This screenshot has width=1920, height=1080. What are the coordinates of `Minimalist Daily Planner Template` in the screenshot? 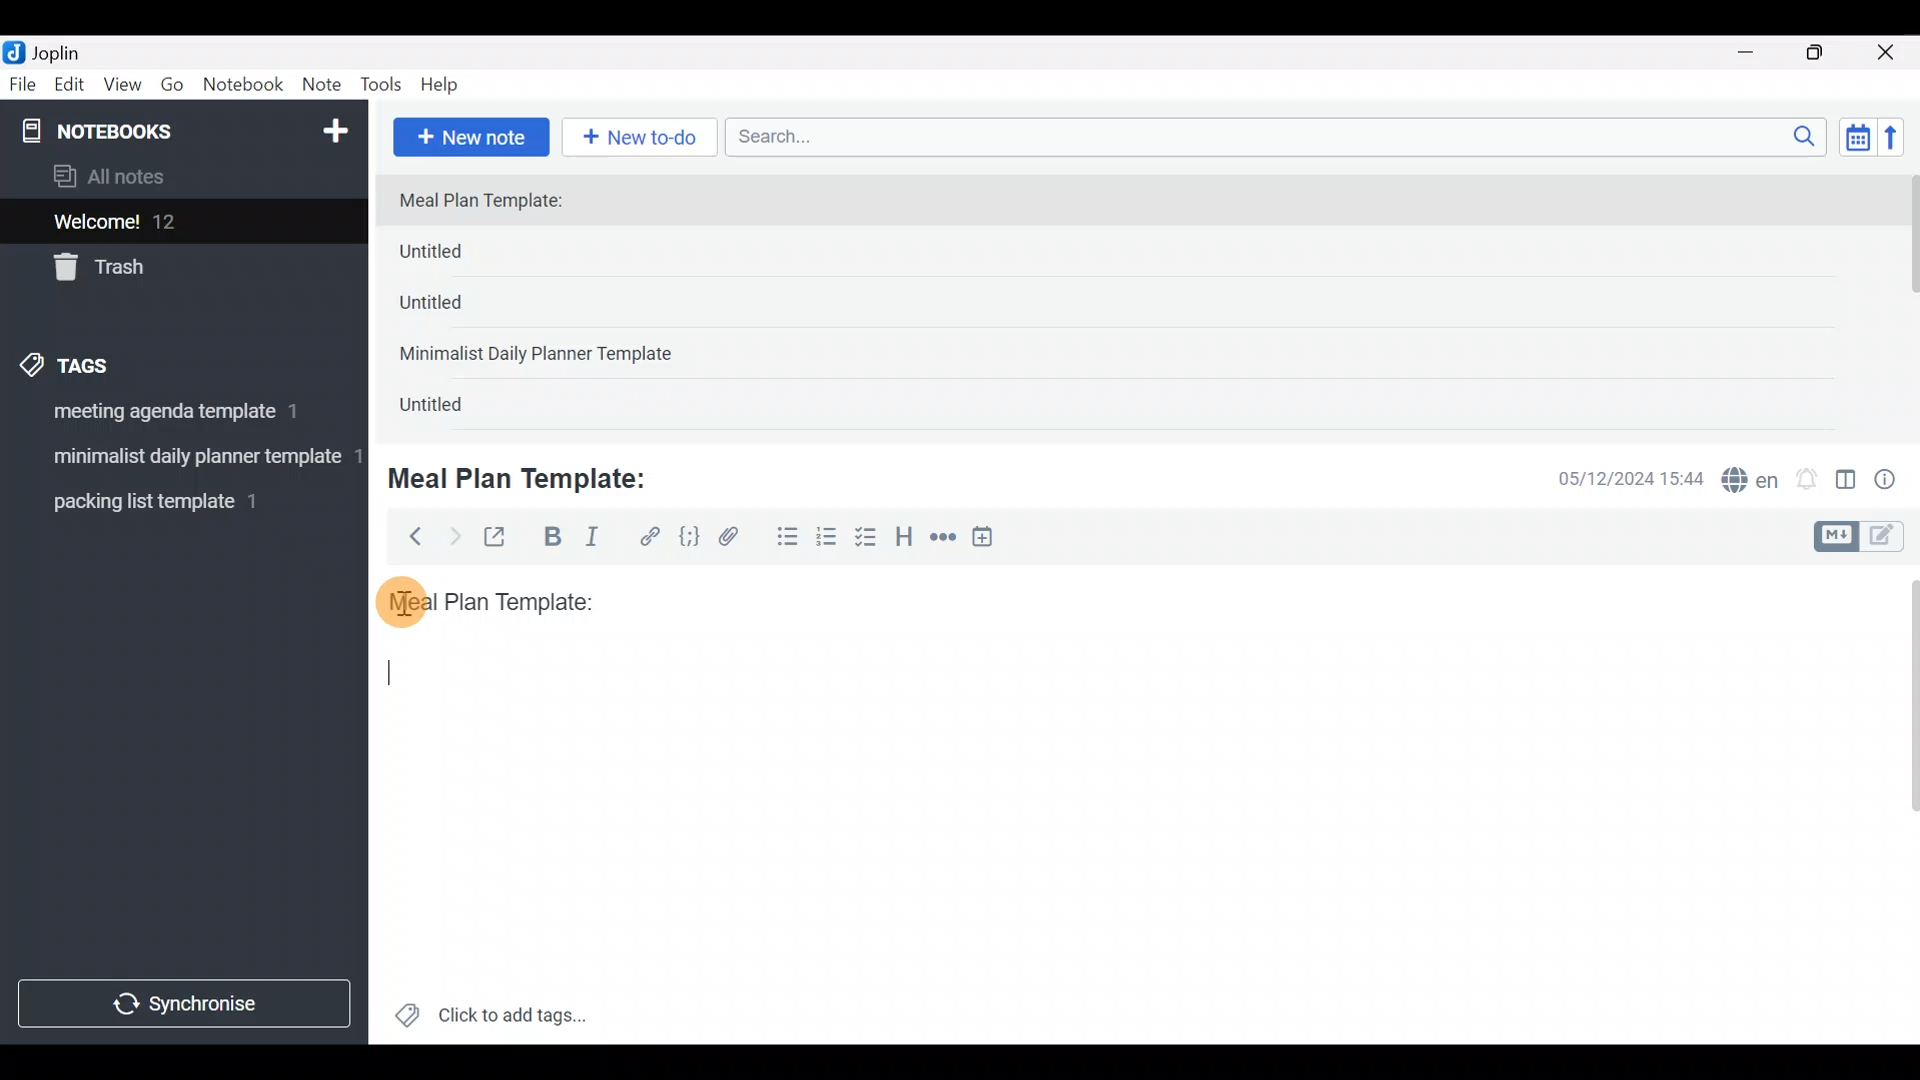 It's located at (542, 356).